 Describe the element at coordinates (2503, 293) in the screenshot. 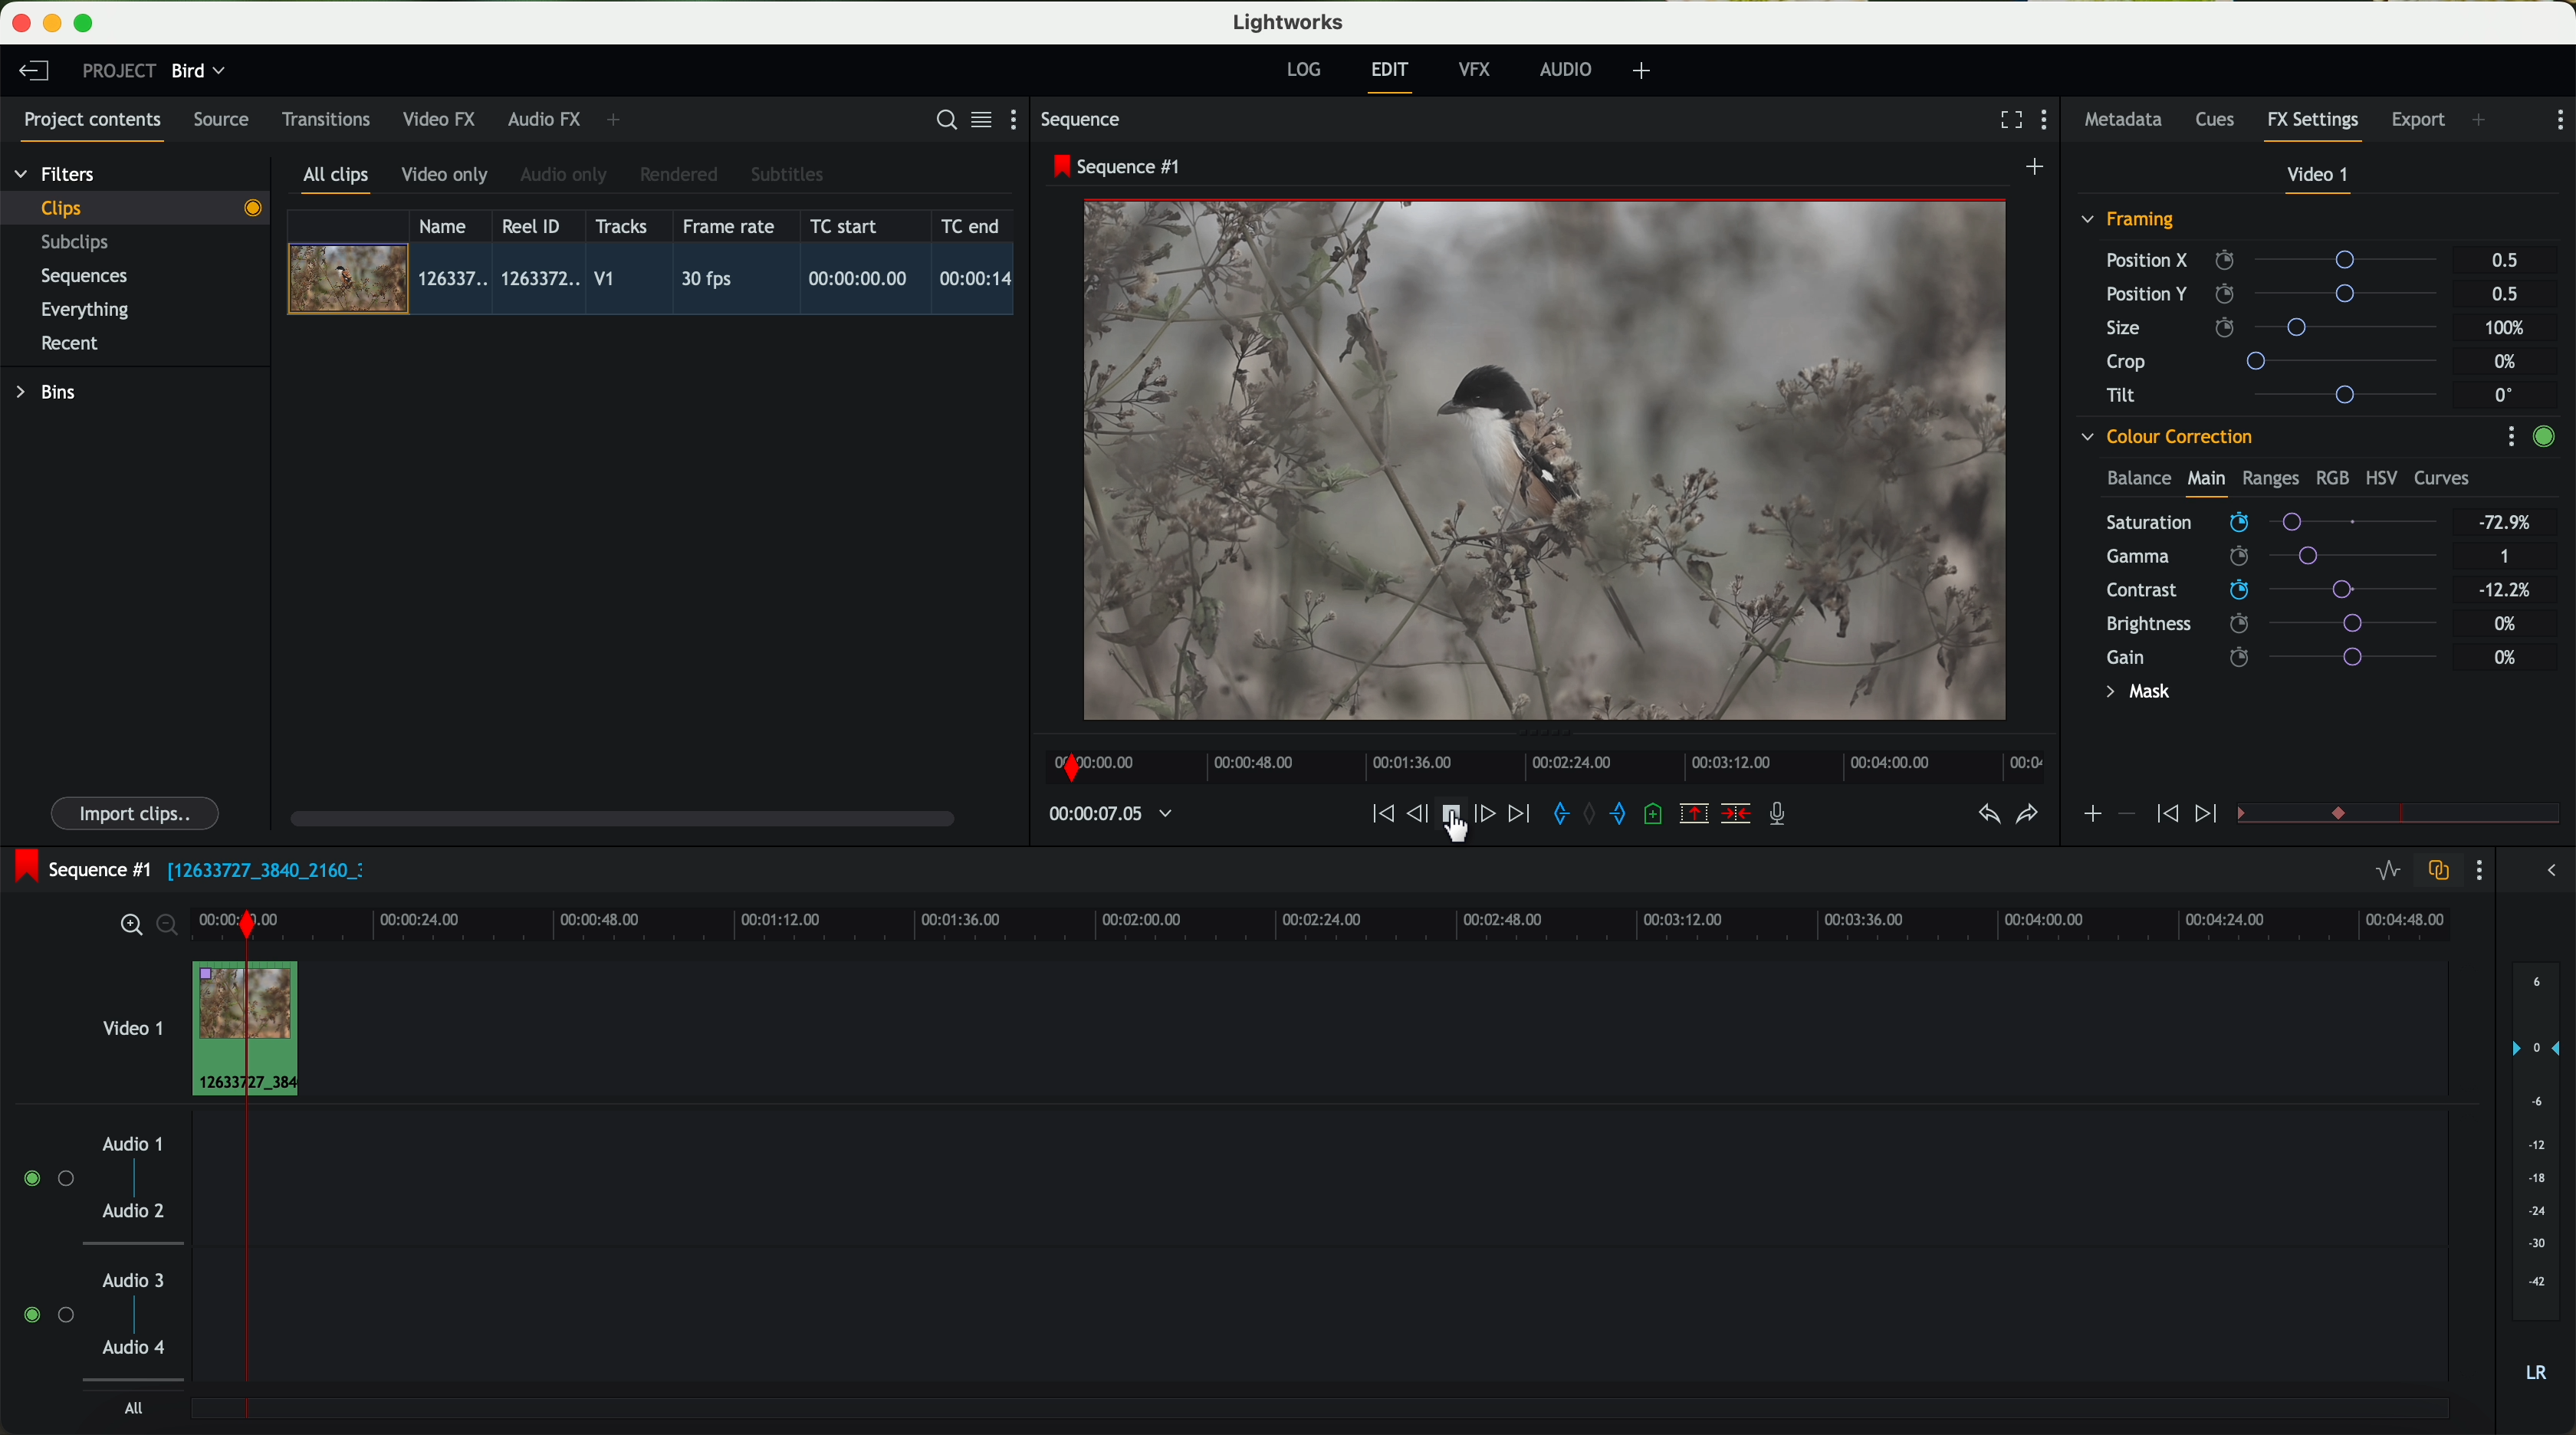

I see `0.5` at that location.